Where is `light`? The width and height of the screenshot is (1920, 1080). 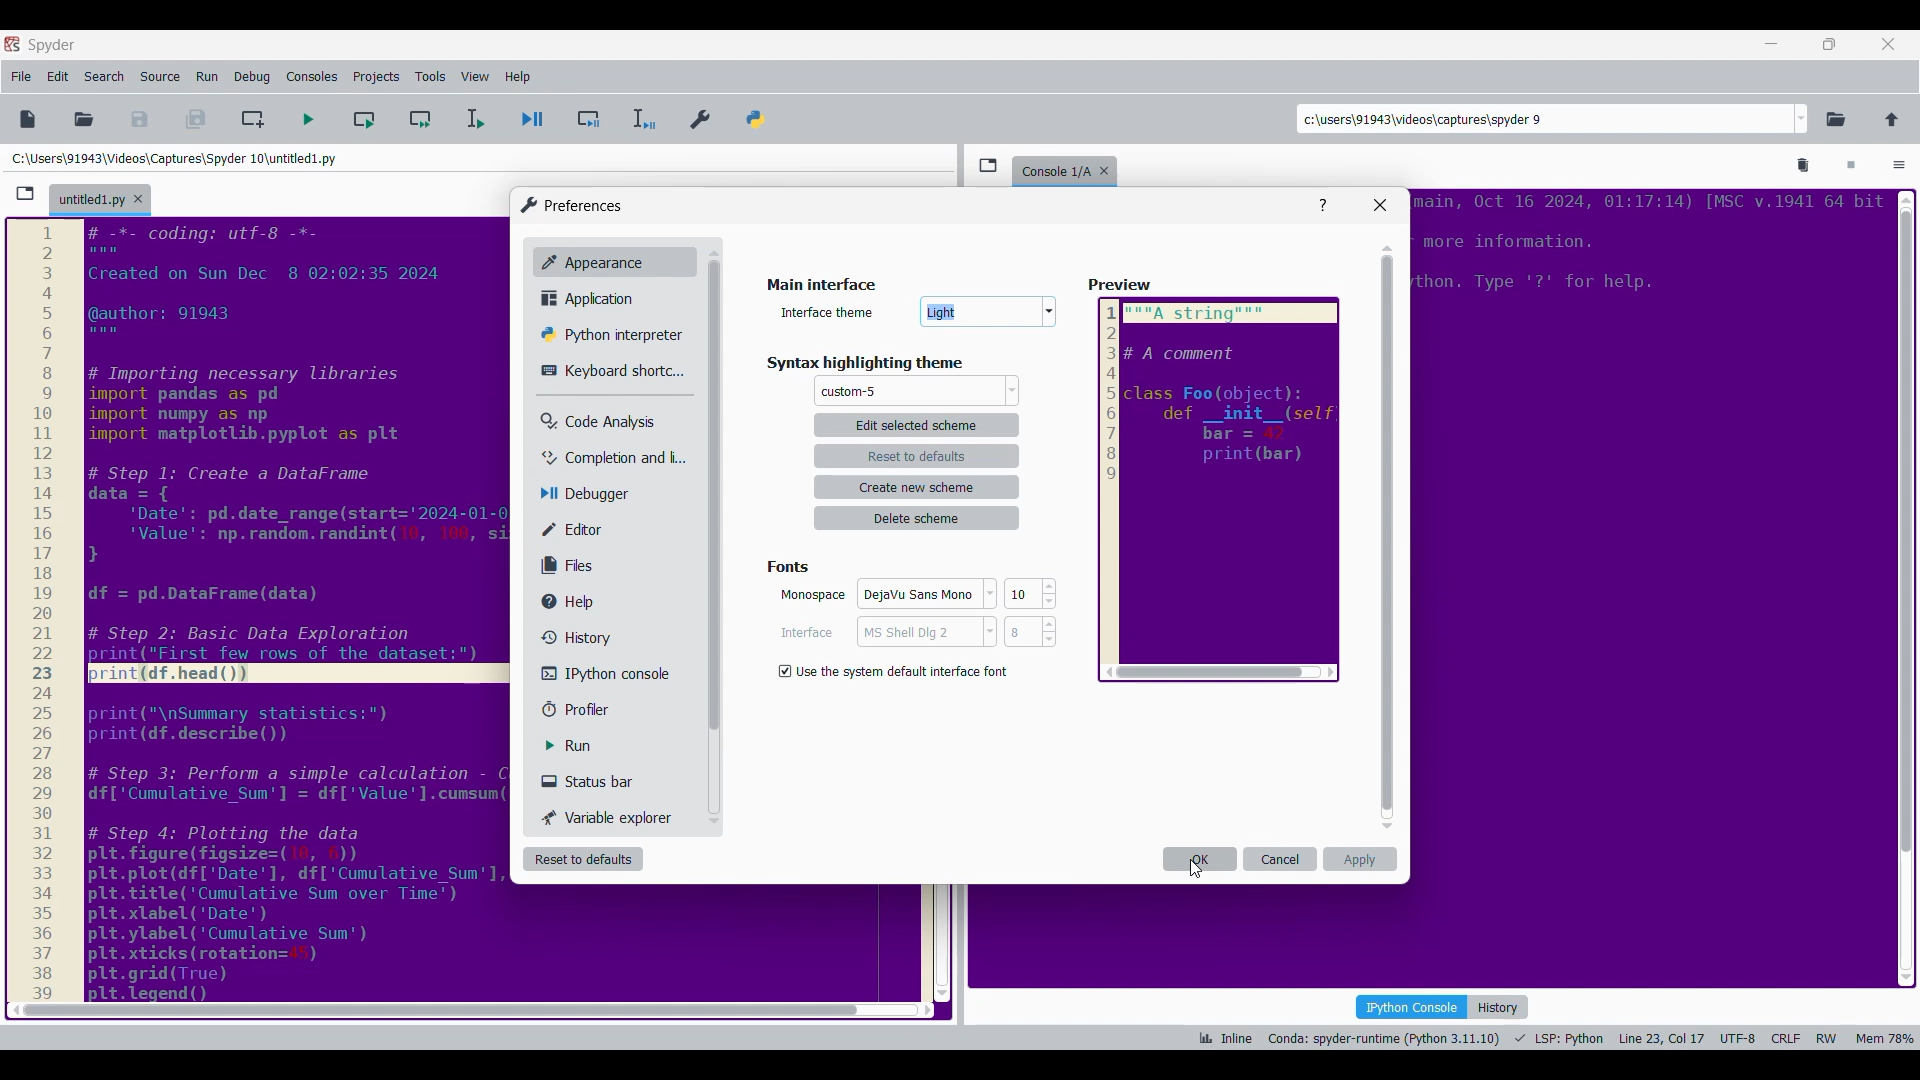
light is located at coordinates (990, 314).